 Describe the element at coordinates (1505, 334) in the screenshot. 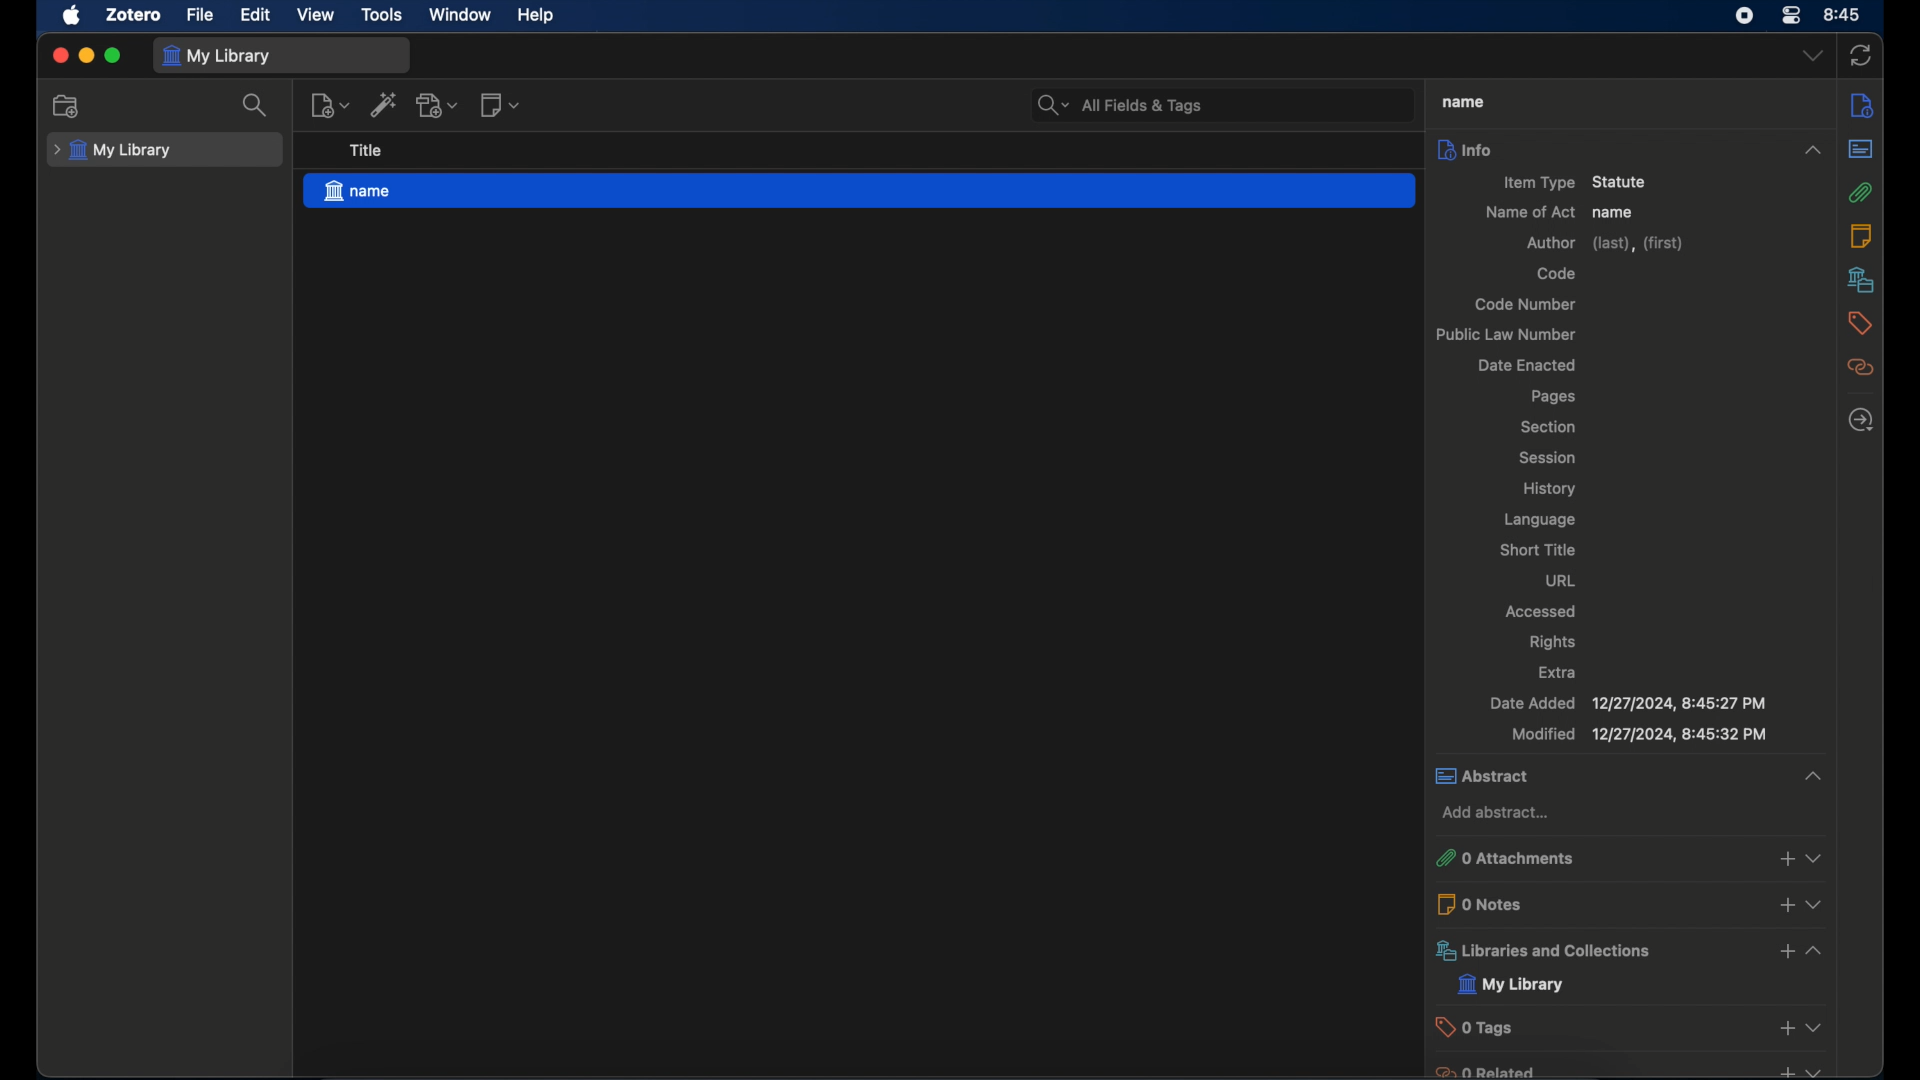

I see `public law number` at that location.